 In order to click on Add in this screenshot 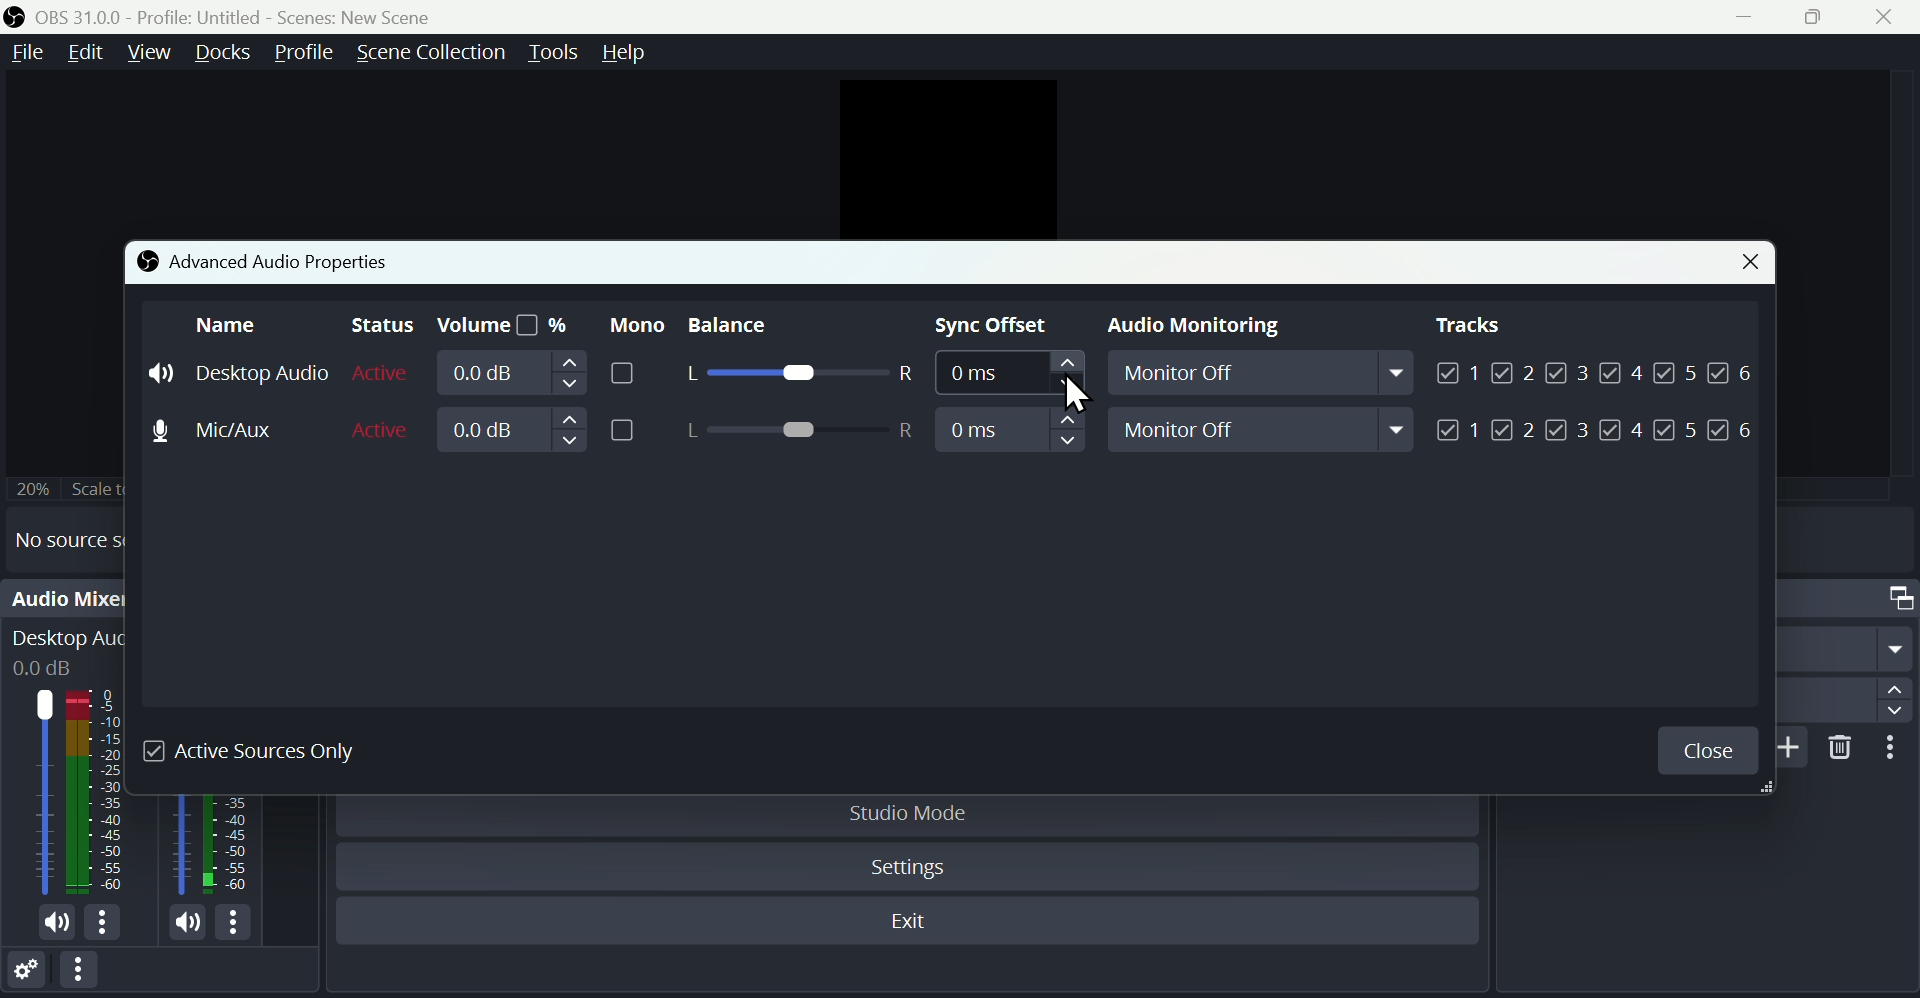, I will do `click(1794, 747)`.